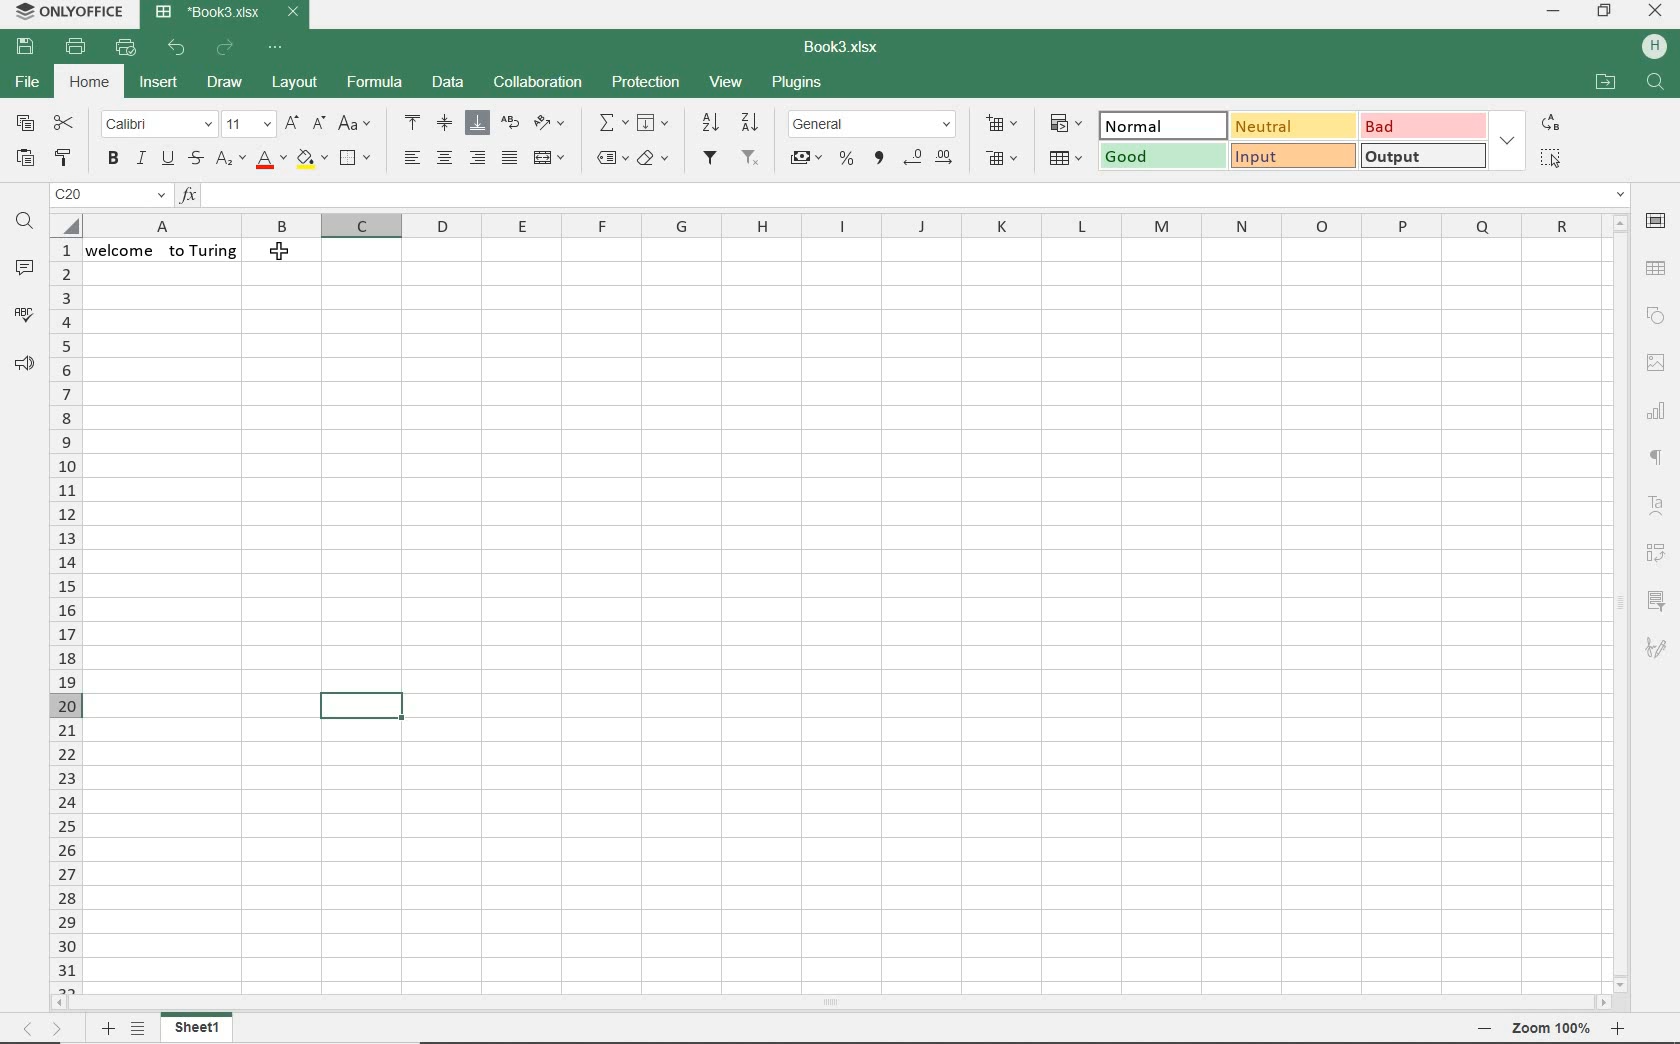 The image size is (1680, 1044). What do you see at coordinates (1291, 125) in the screenshot?
I see `Neutral` at bounding box center [1291, 125].